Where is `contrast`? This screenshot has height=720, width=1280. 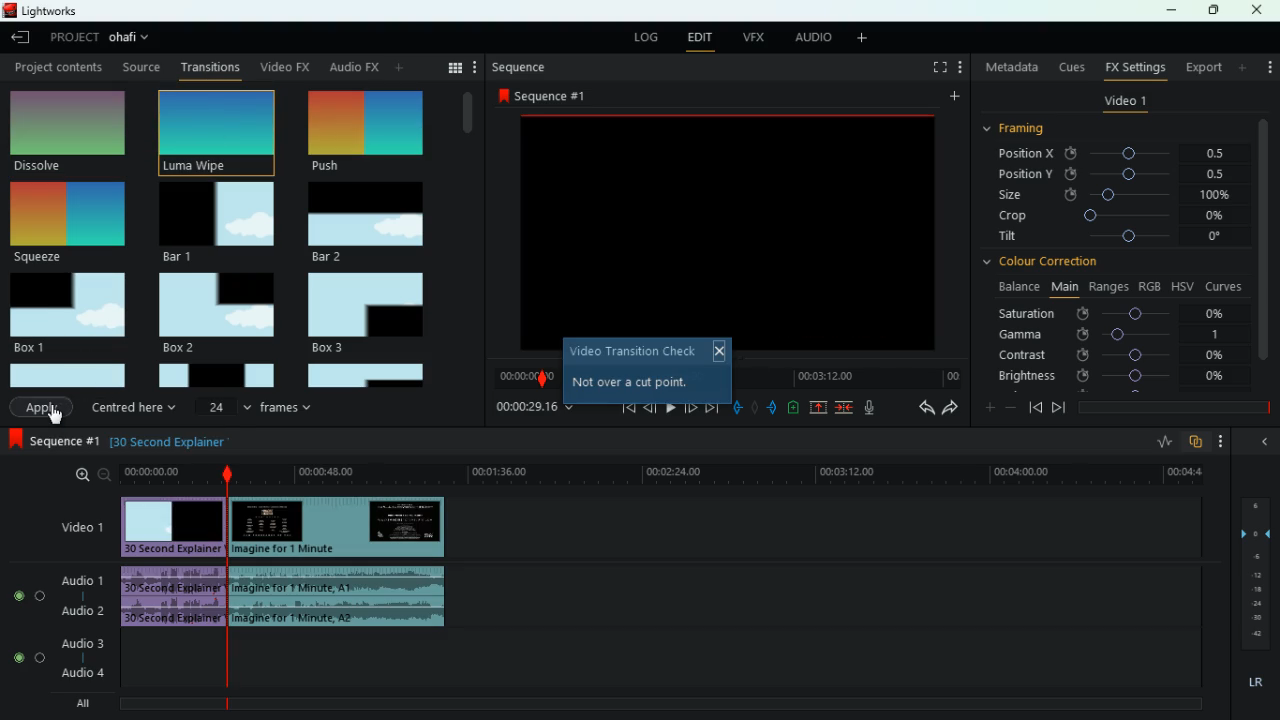
contrast is located at coordinates (1113, 354).